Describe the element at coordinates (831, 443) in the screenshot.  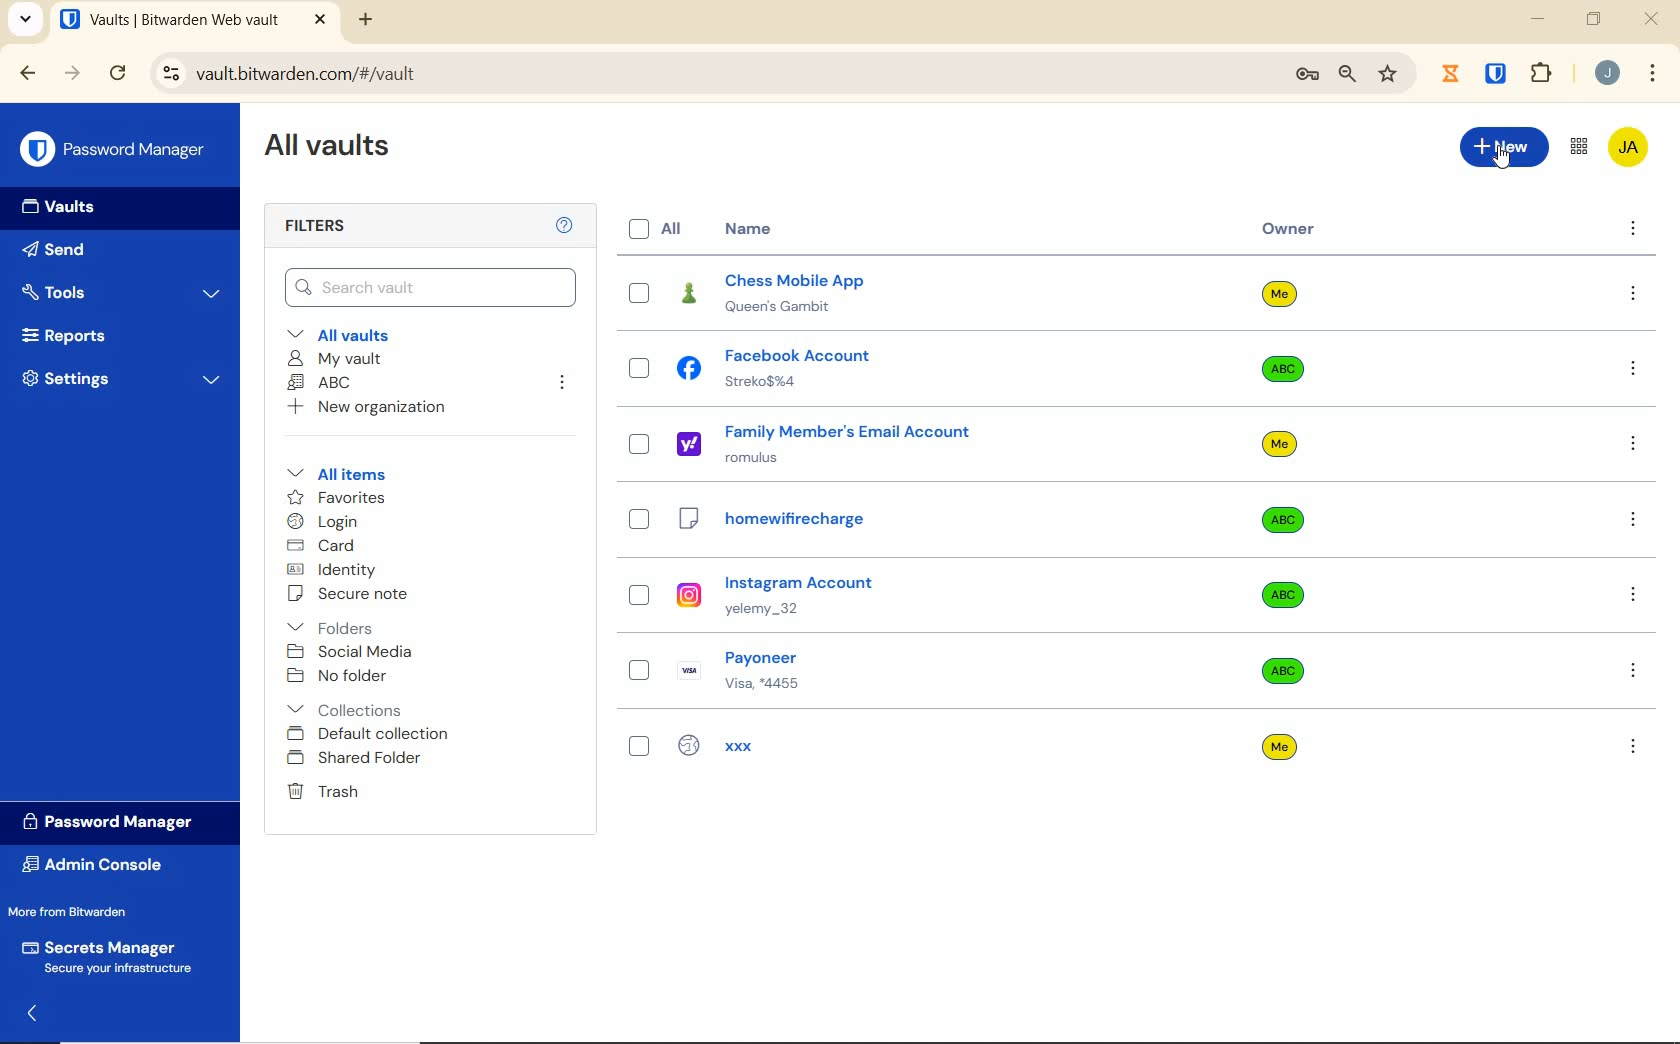
I see `Family Member's Email Account` at that location.